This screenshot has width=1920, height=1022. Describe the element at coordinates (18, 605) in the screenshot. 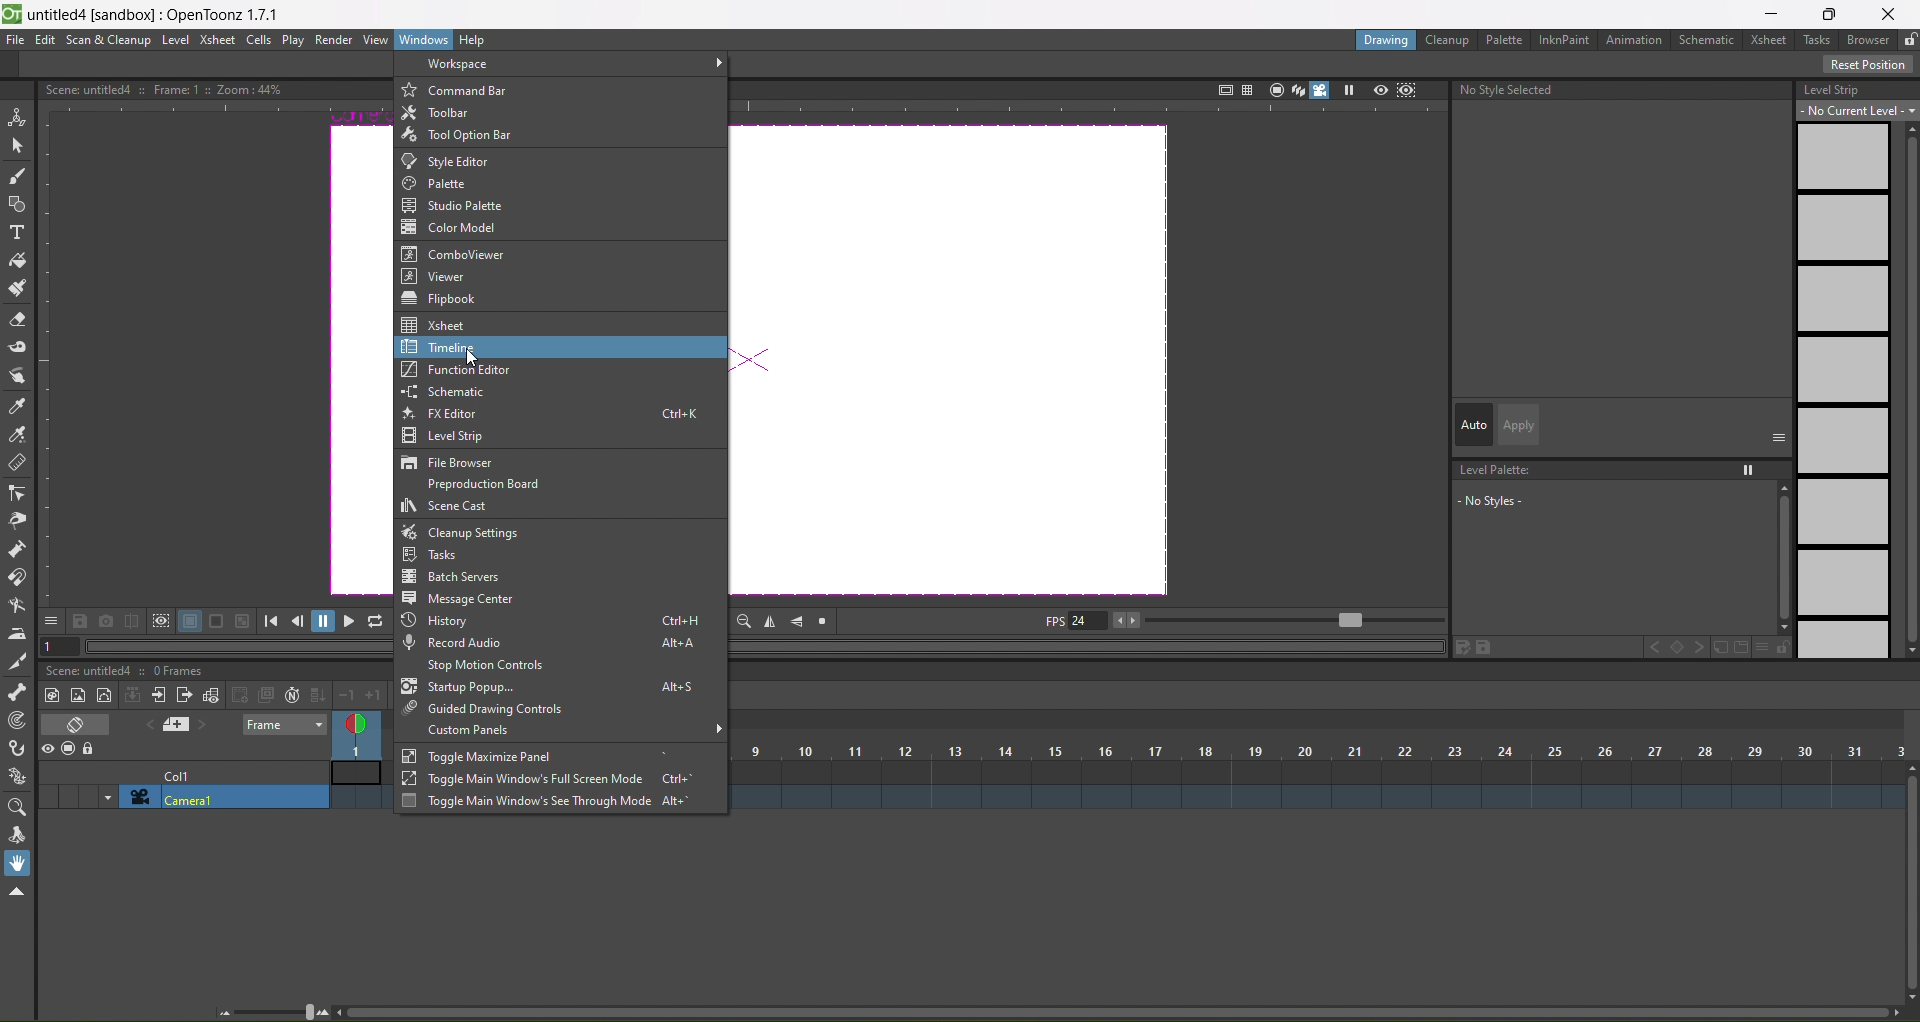

I see `bender tool` at that location.